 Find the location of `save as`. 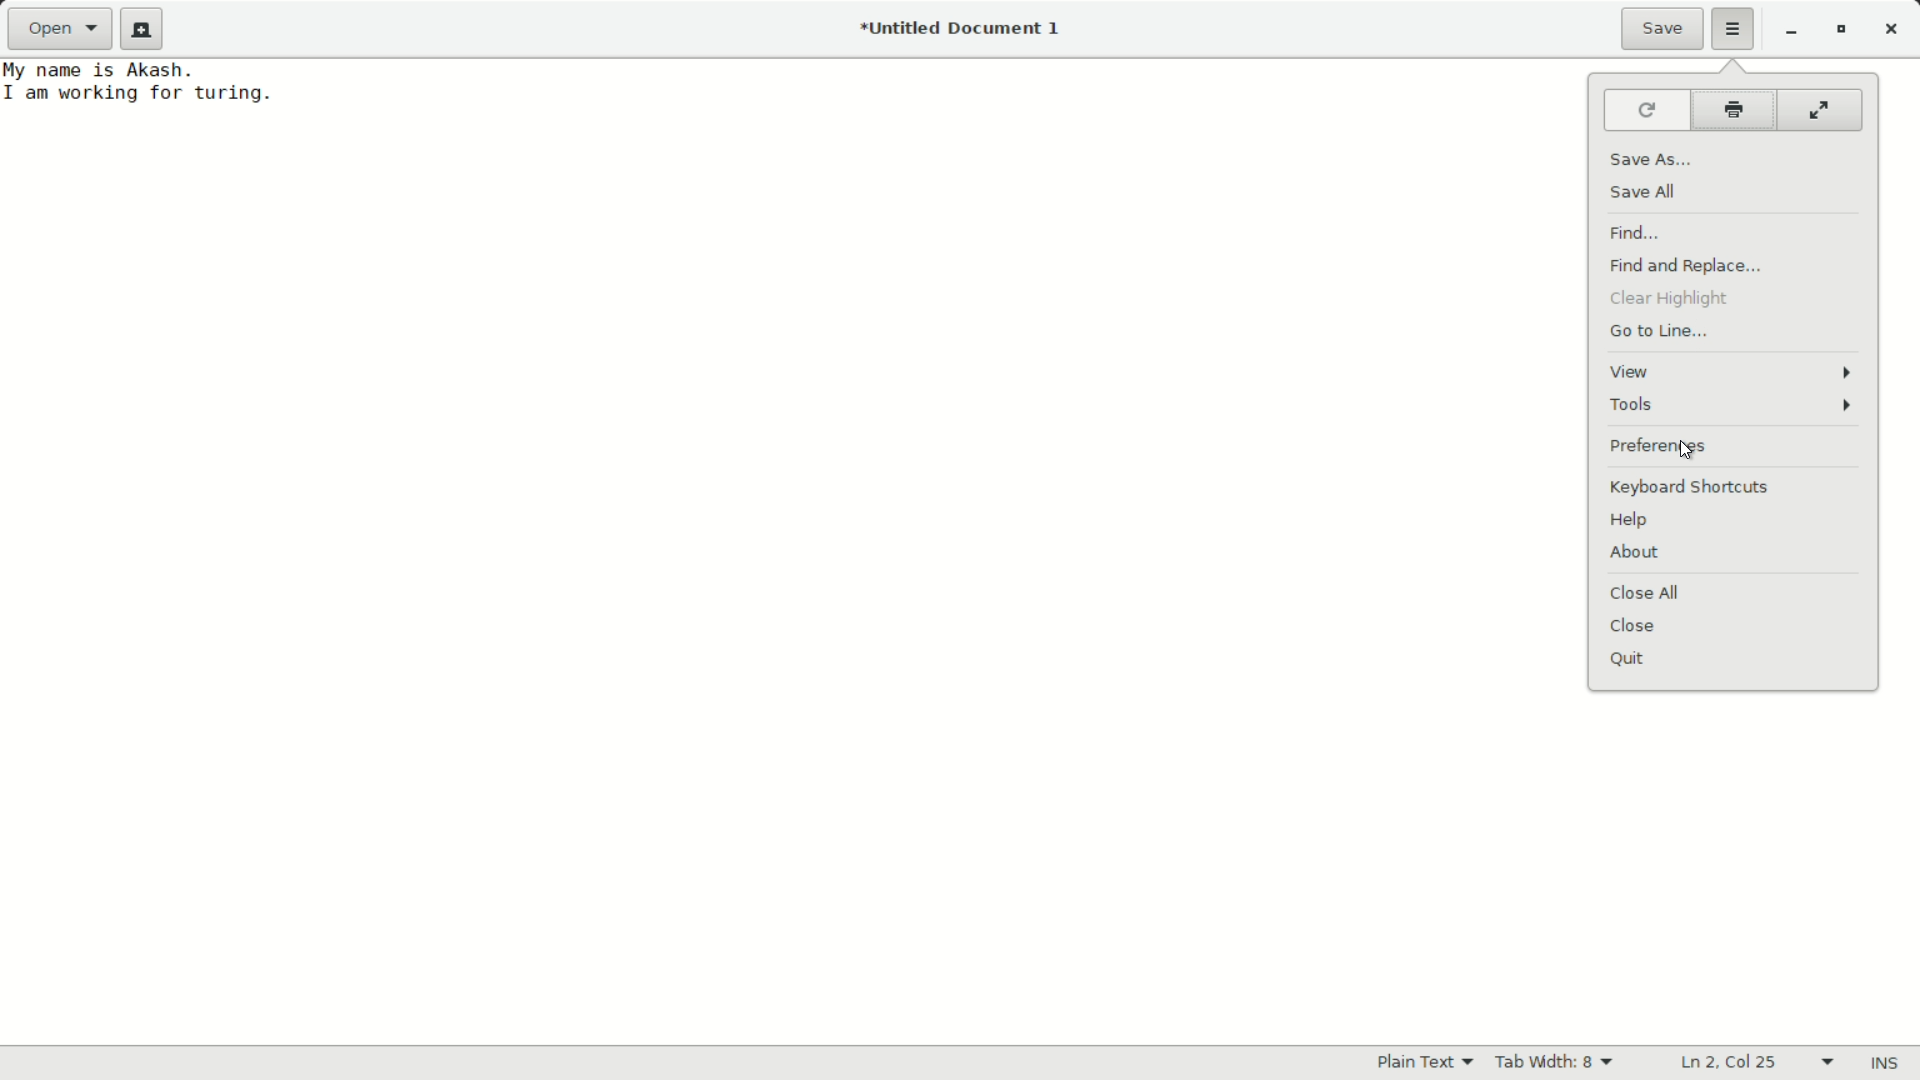

save as is located at coordinates (1661, 156).